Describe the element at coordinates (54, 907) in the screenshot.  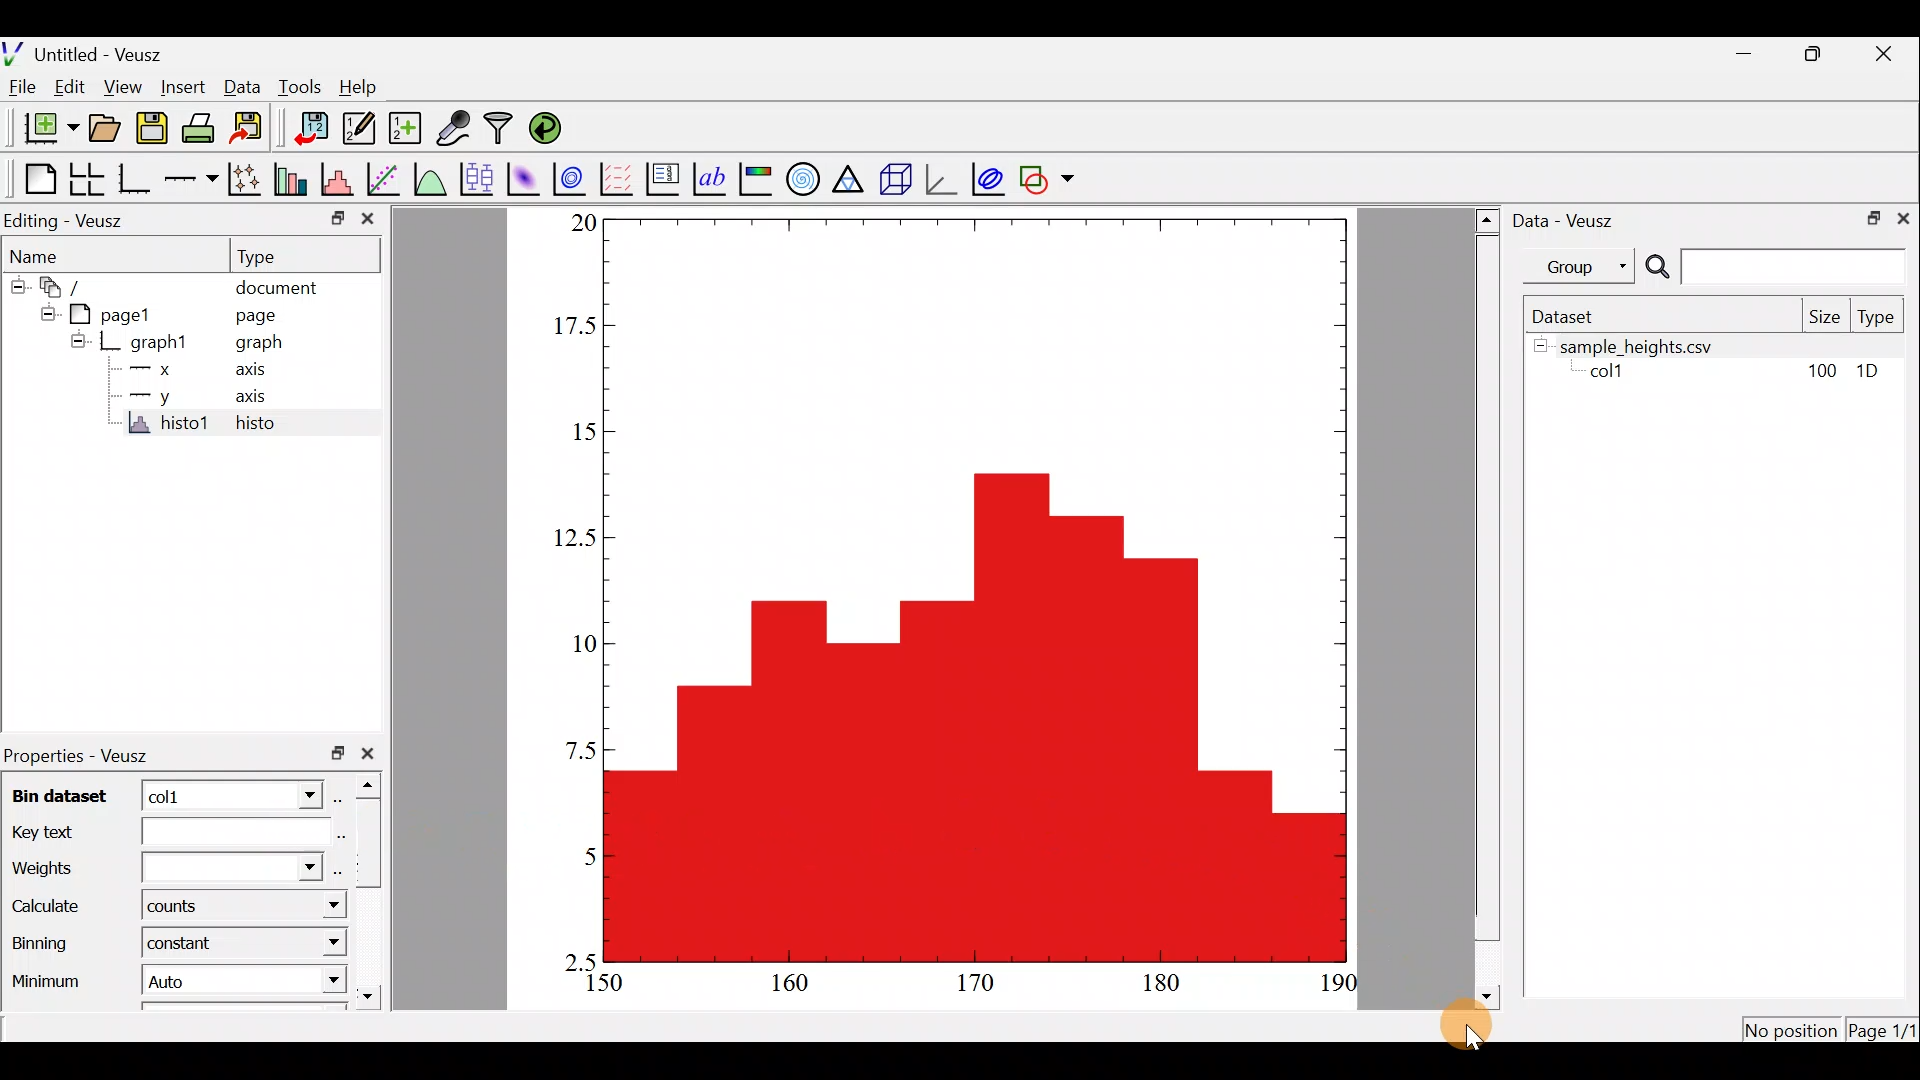
I see `Calculate` at that location.